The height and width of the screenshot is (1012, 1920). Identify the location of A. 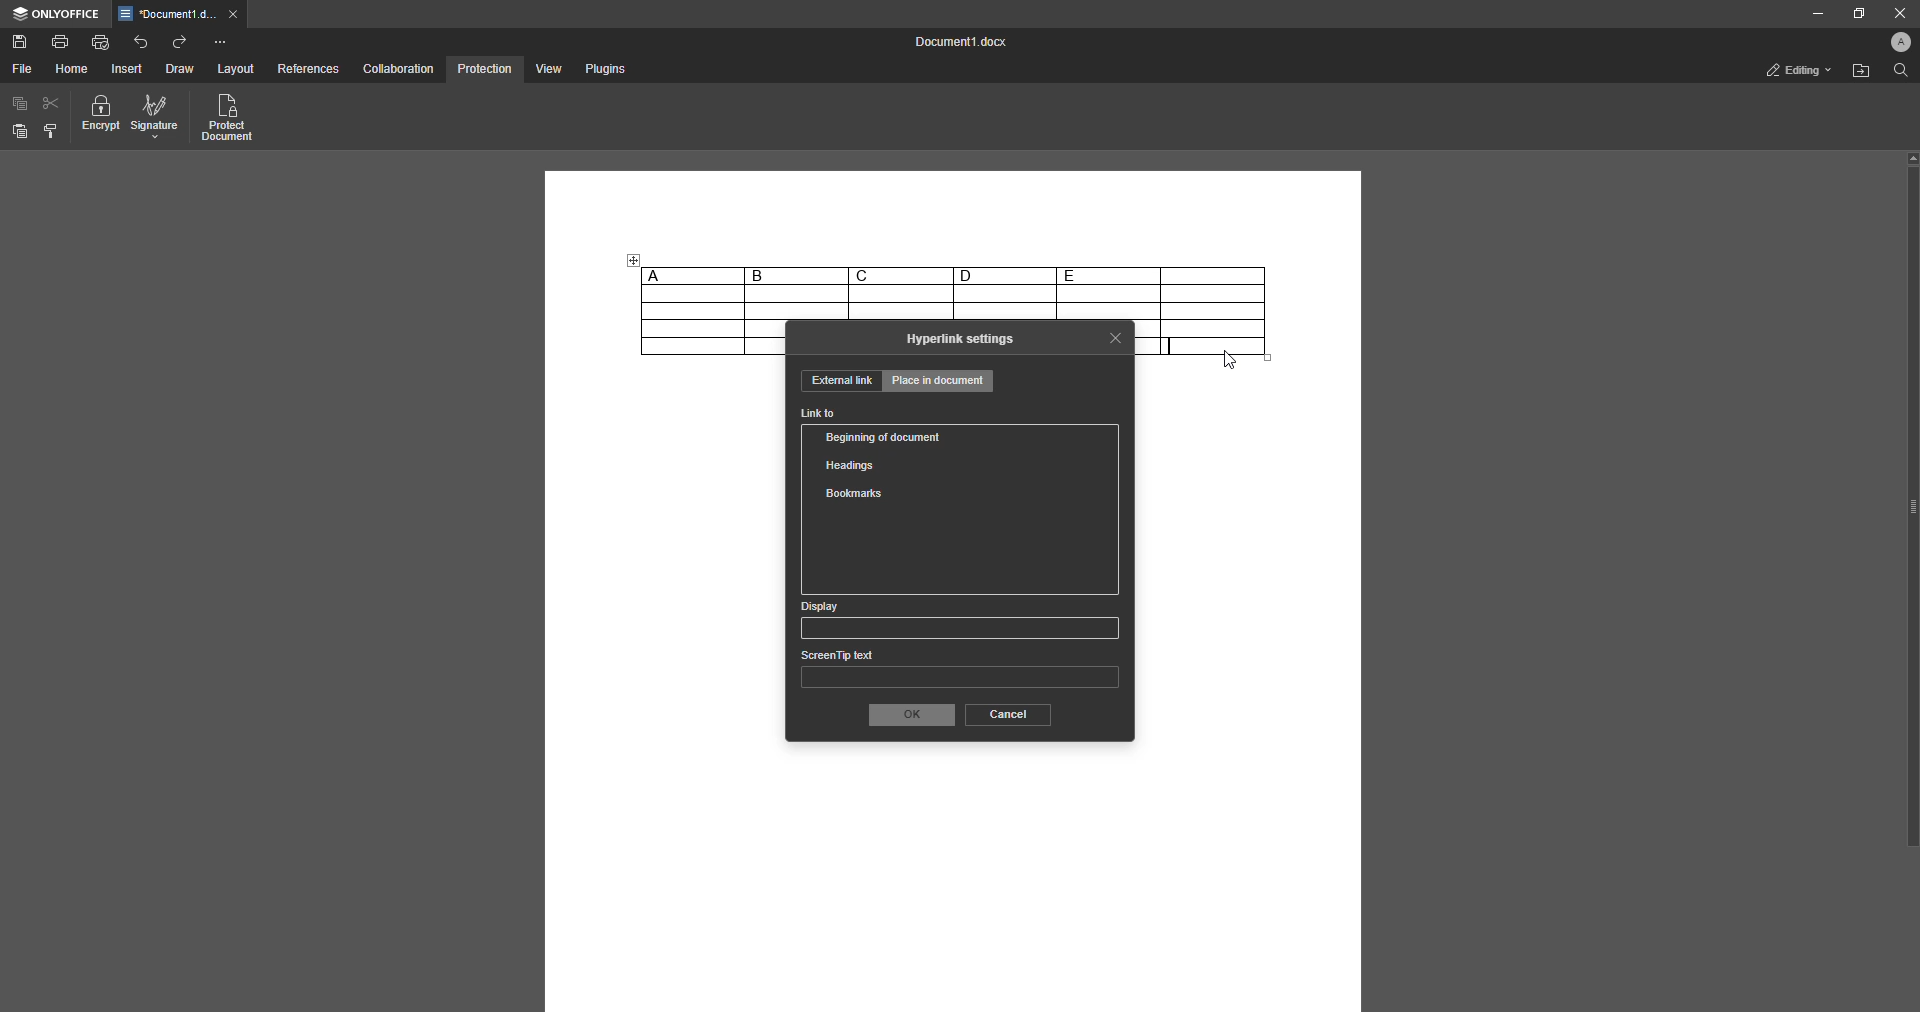
(691, 275).